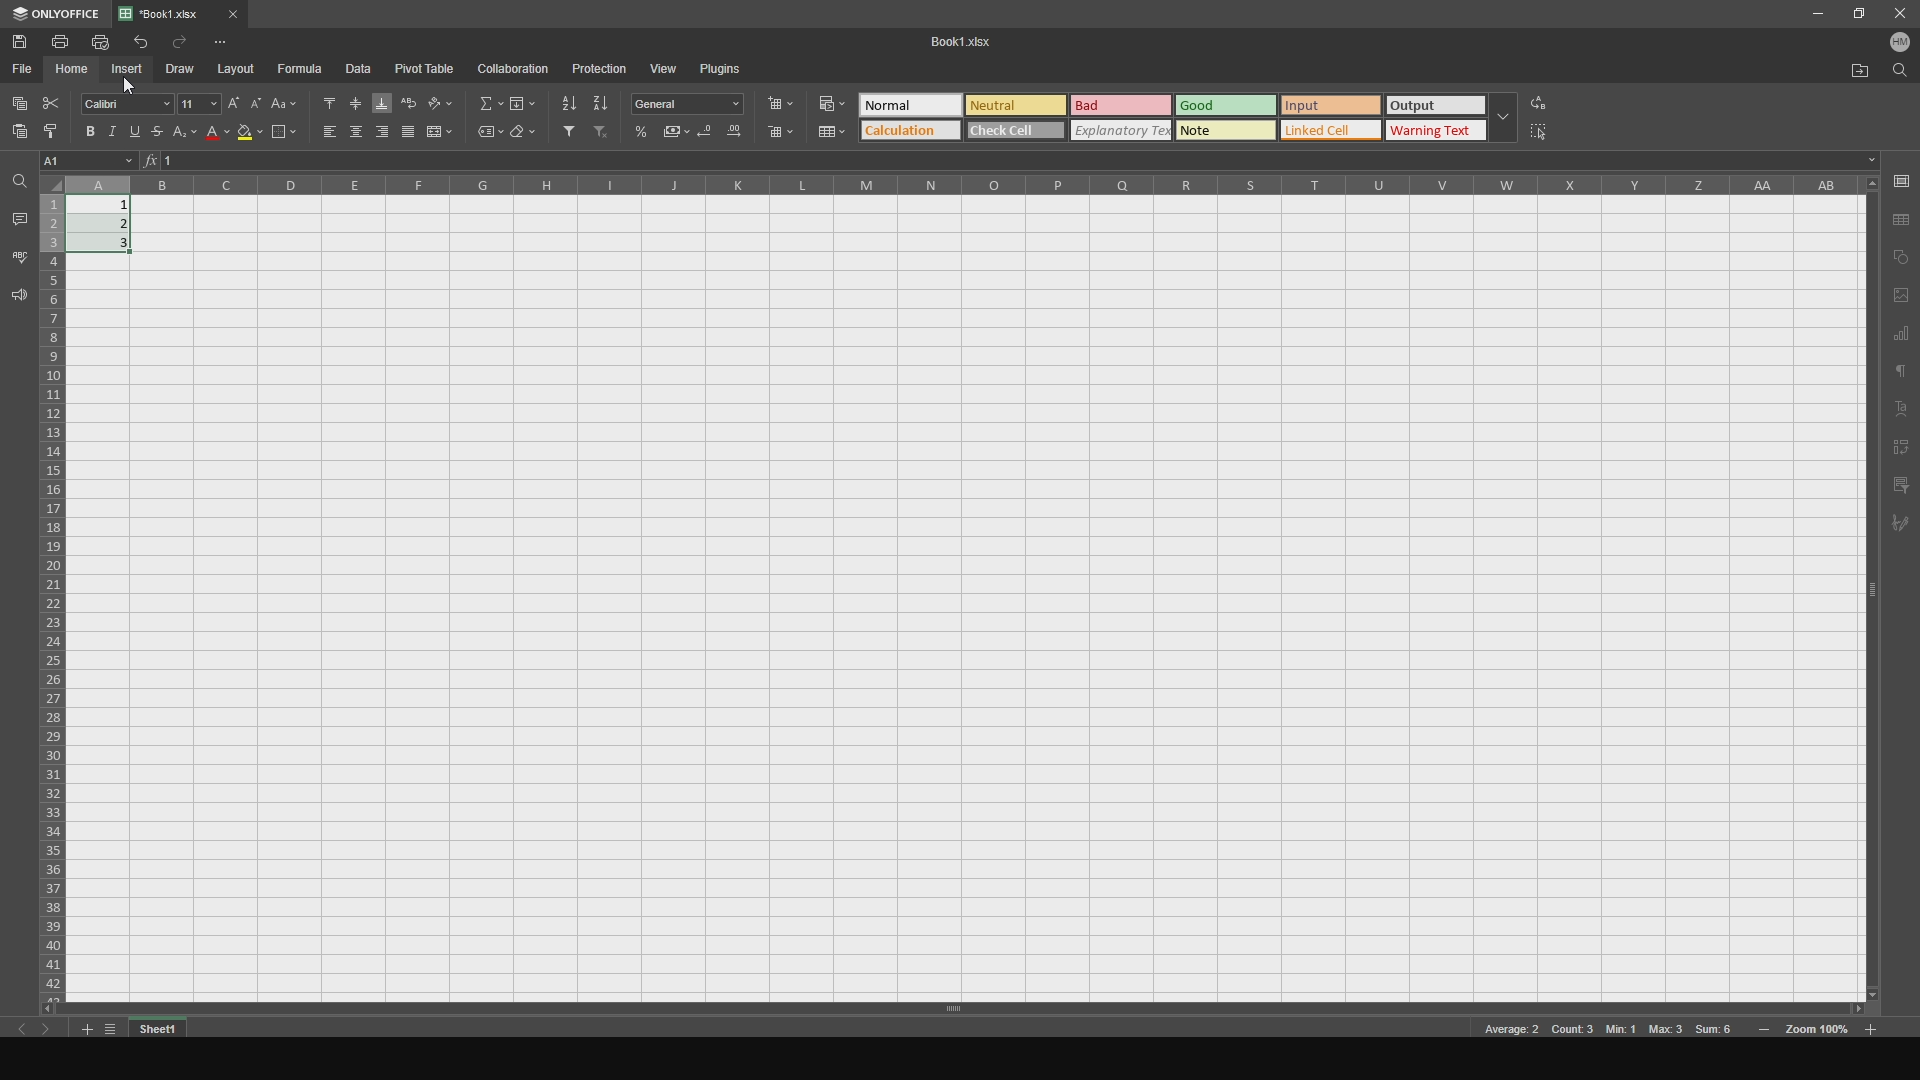  Describe the element at coordinates (1904, 528) in the screenshot. I see `signature` at that location.